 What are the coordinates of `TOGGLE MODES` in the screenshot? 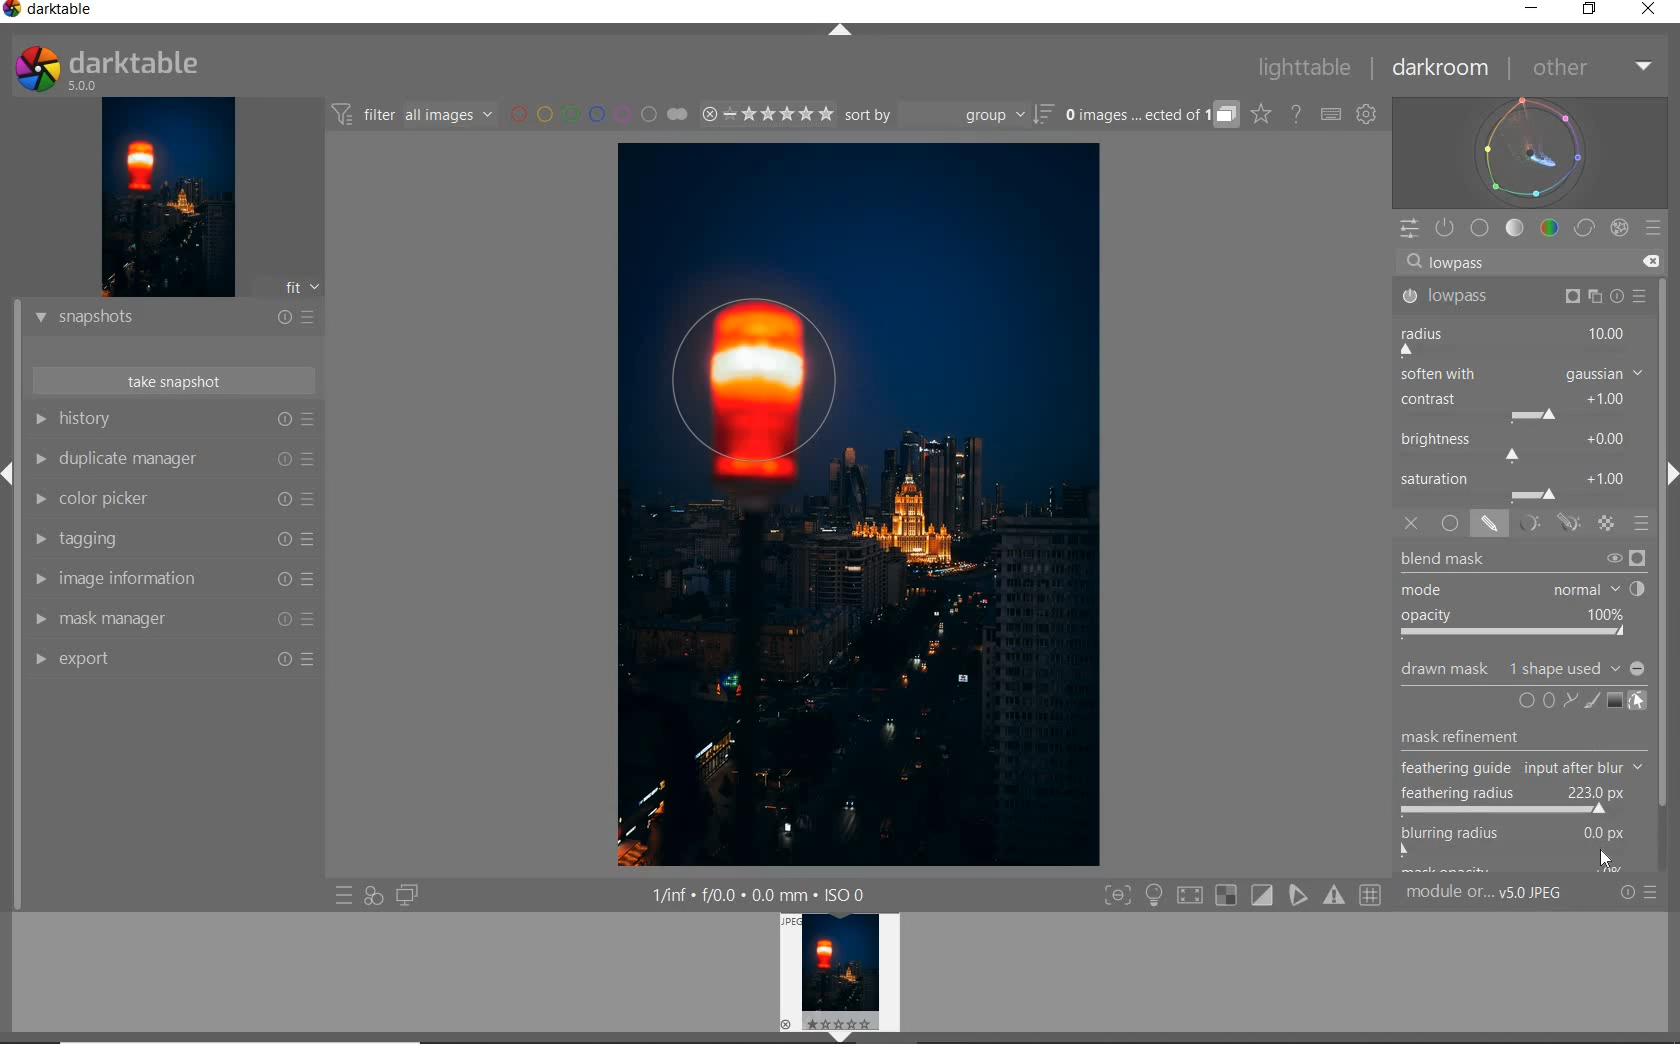 It's located at (1243, 895).